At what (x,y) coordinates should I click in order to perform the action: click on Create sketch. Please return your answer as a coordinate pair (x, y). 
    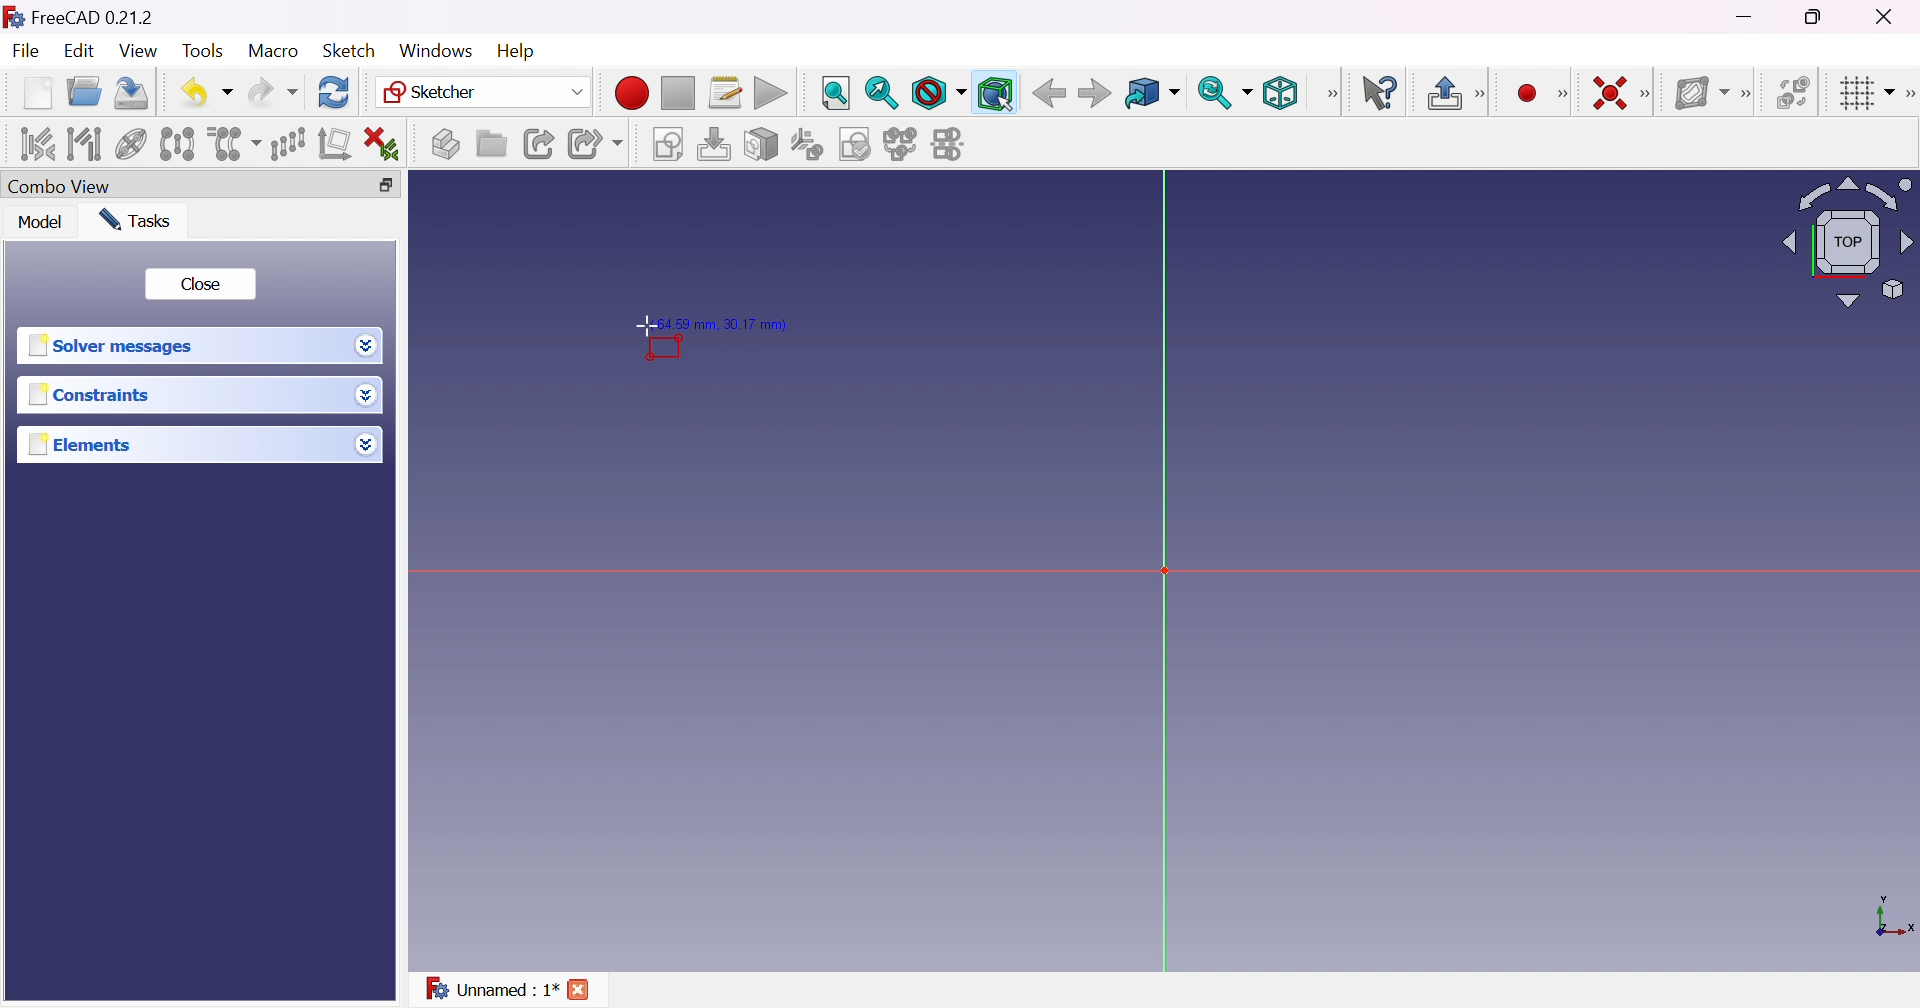
    Looking at the image, I should click on (666, 144).